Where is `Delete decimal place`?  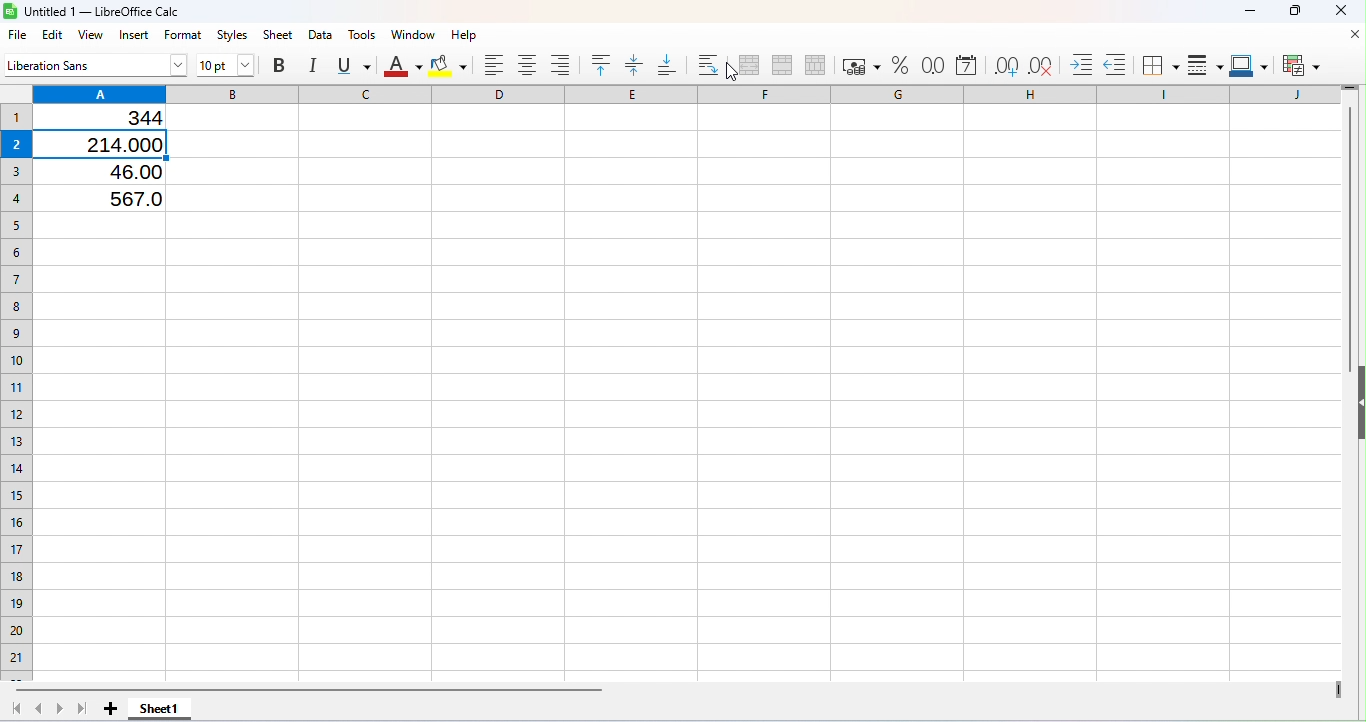 Delete decimal place is located at coordinates (1041, 62).